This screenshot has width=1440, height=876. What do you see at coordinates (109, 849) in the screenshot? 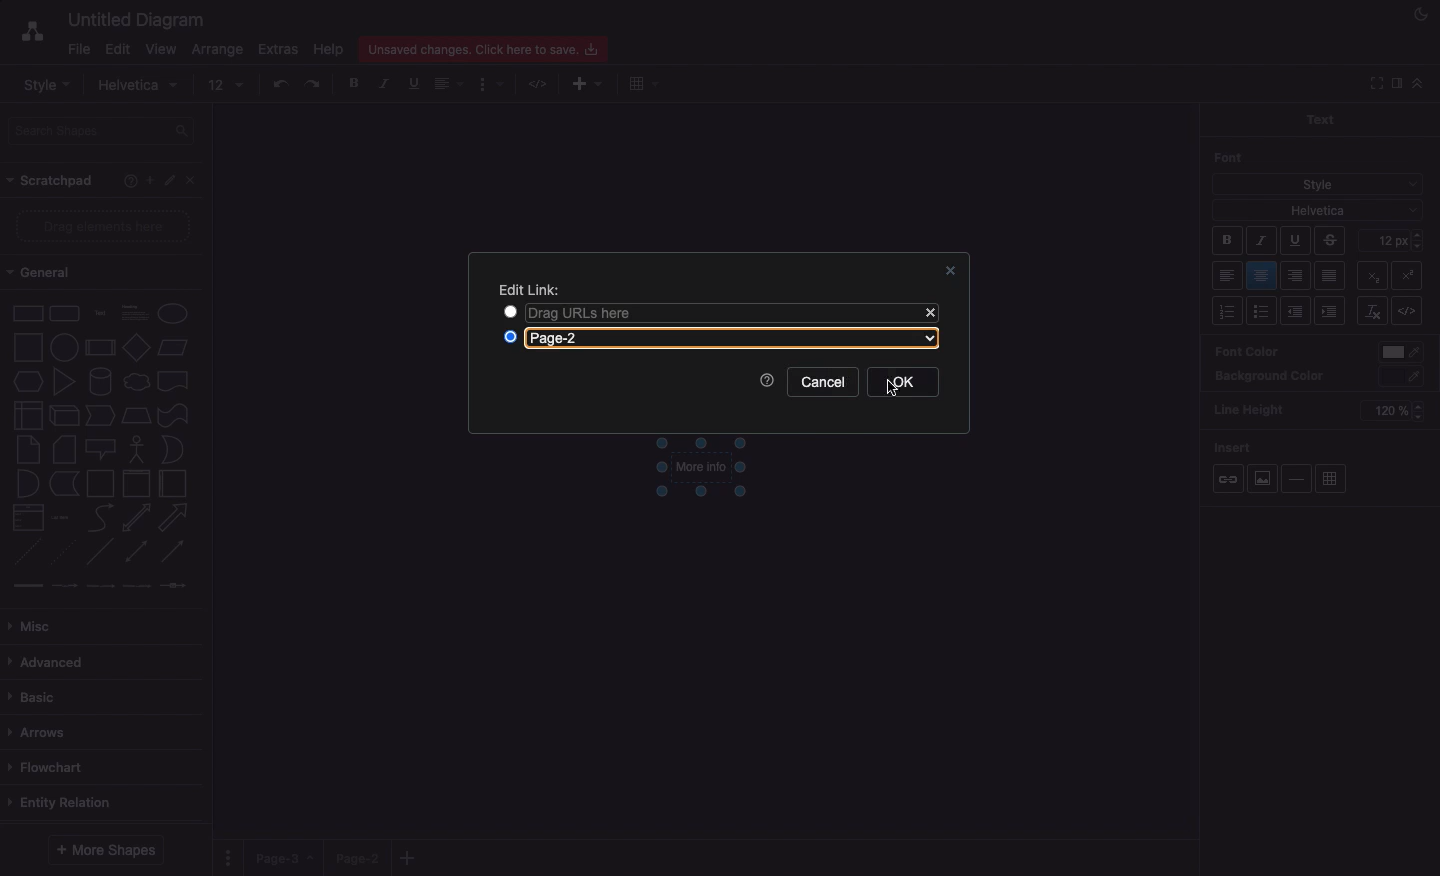
I see `More shapes` at bounding box center [109, 849].